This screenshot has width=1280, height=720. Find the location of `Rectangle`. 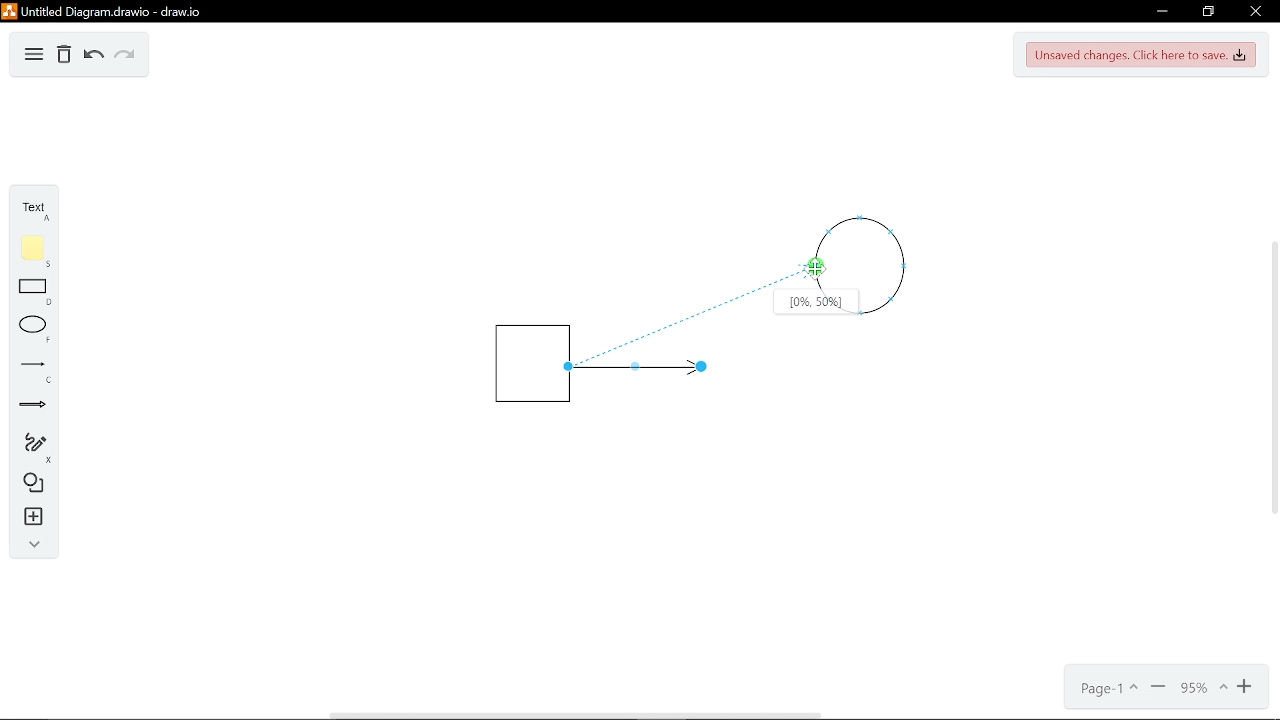

Rectangle is located at coordinates (29, 292).